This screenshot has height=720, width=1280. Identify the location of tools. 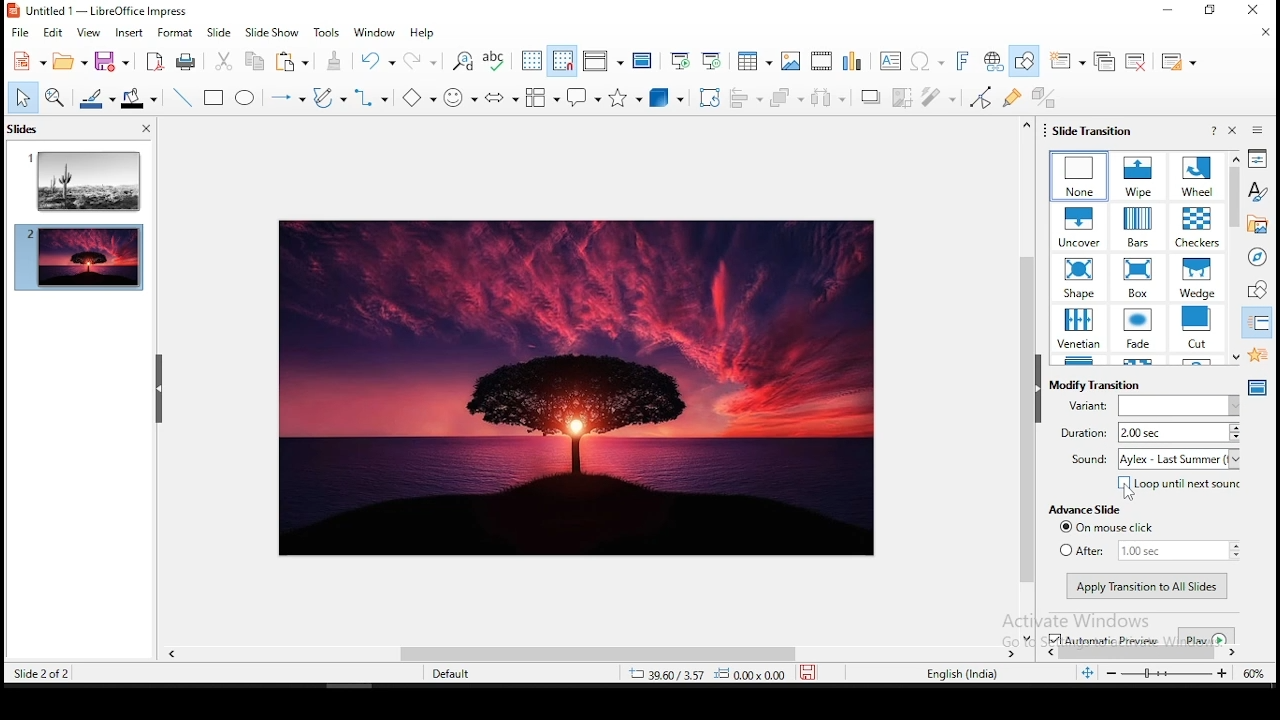
(330, 32).